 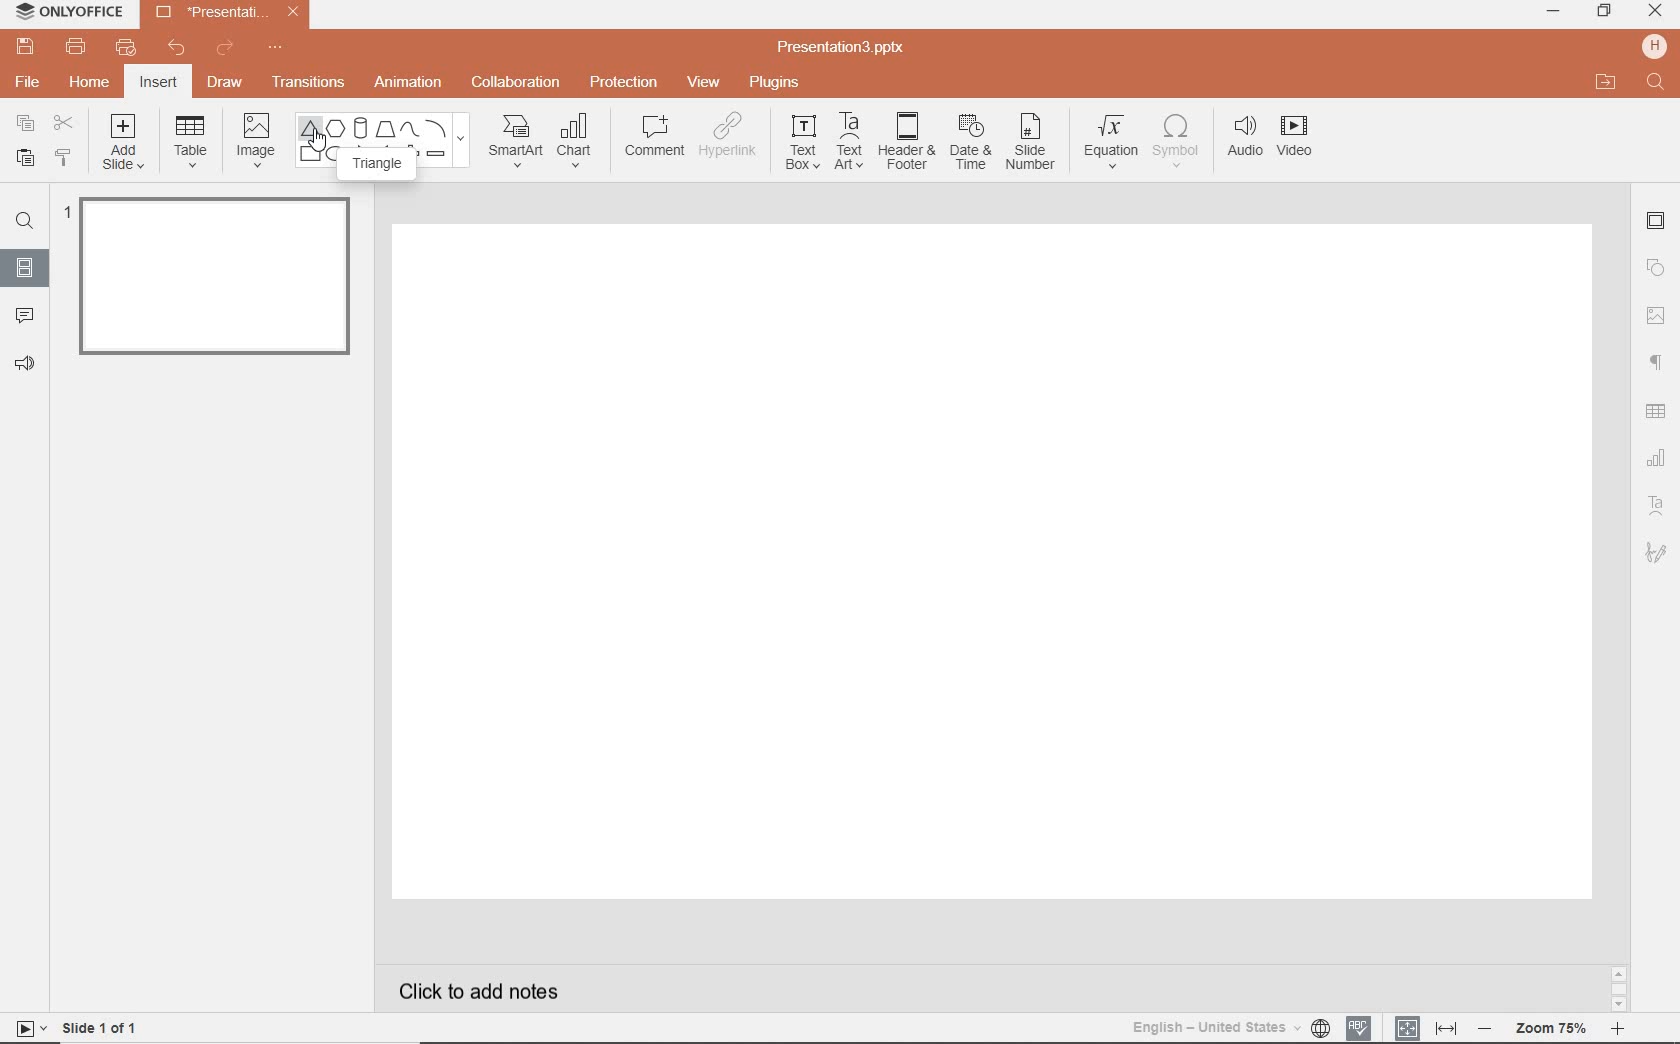 What do you see at coordinates (1552, 12) in the screenshot?
I see `MINIMIZE` at bounding box center [1552, 12].